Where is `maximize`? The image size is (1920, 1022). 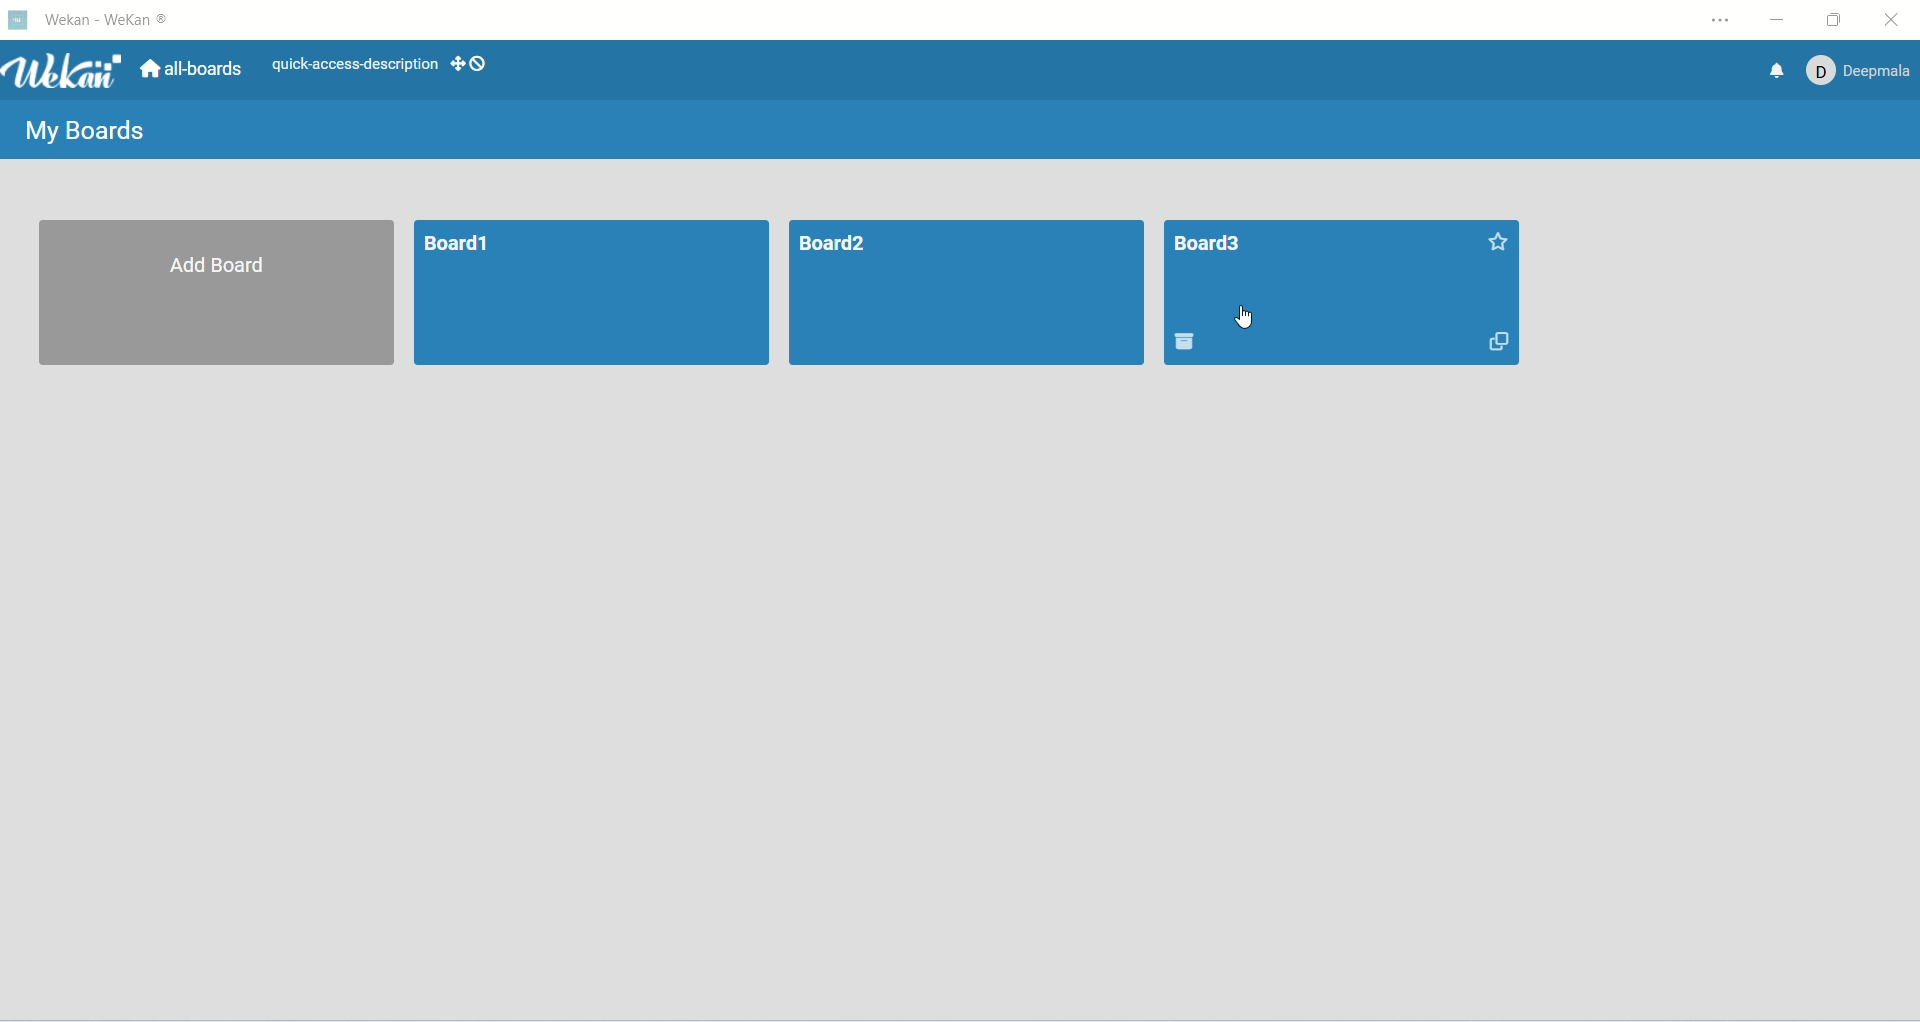
maximize is located at coordinates (1837, 18).